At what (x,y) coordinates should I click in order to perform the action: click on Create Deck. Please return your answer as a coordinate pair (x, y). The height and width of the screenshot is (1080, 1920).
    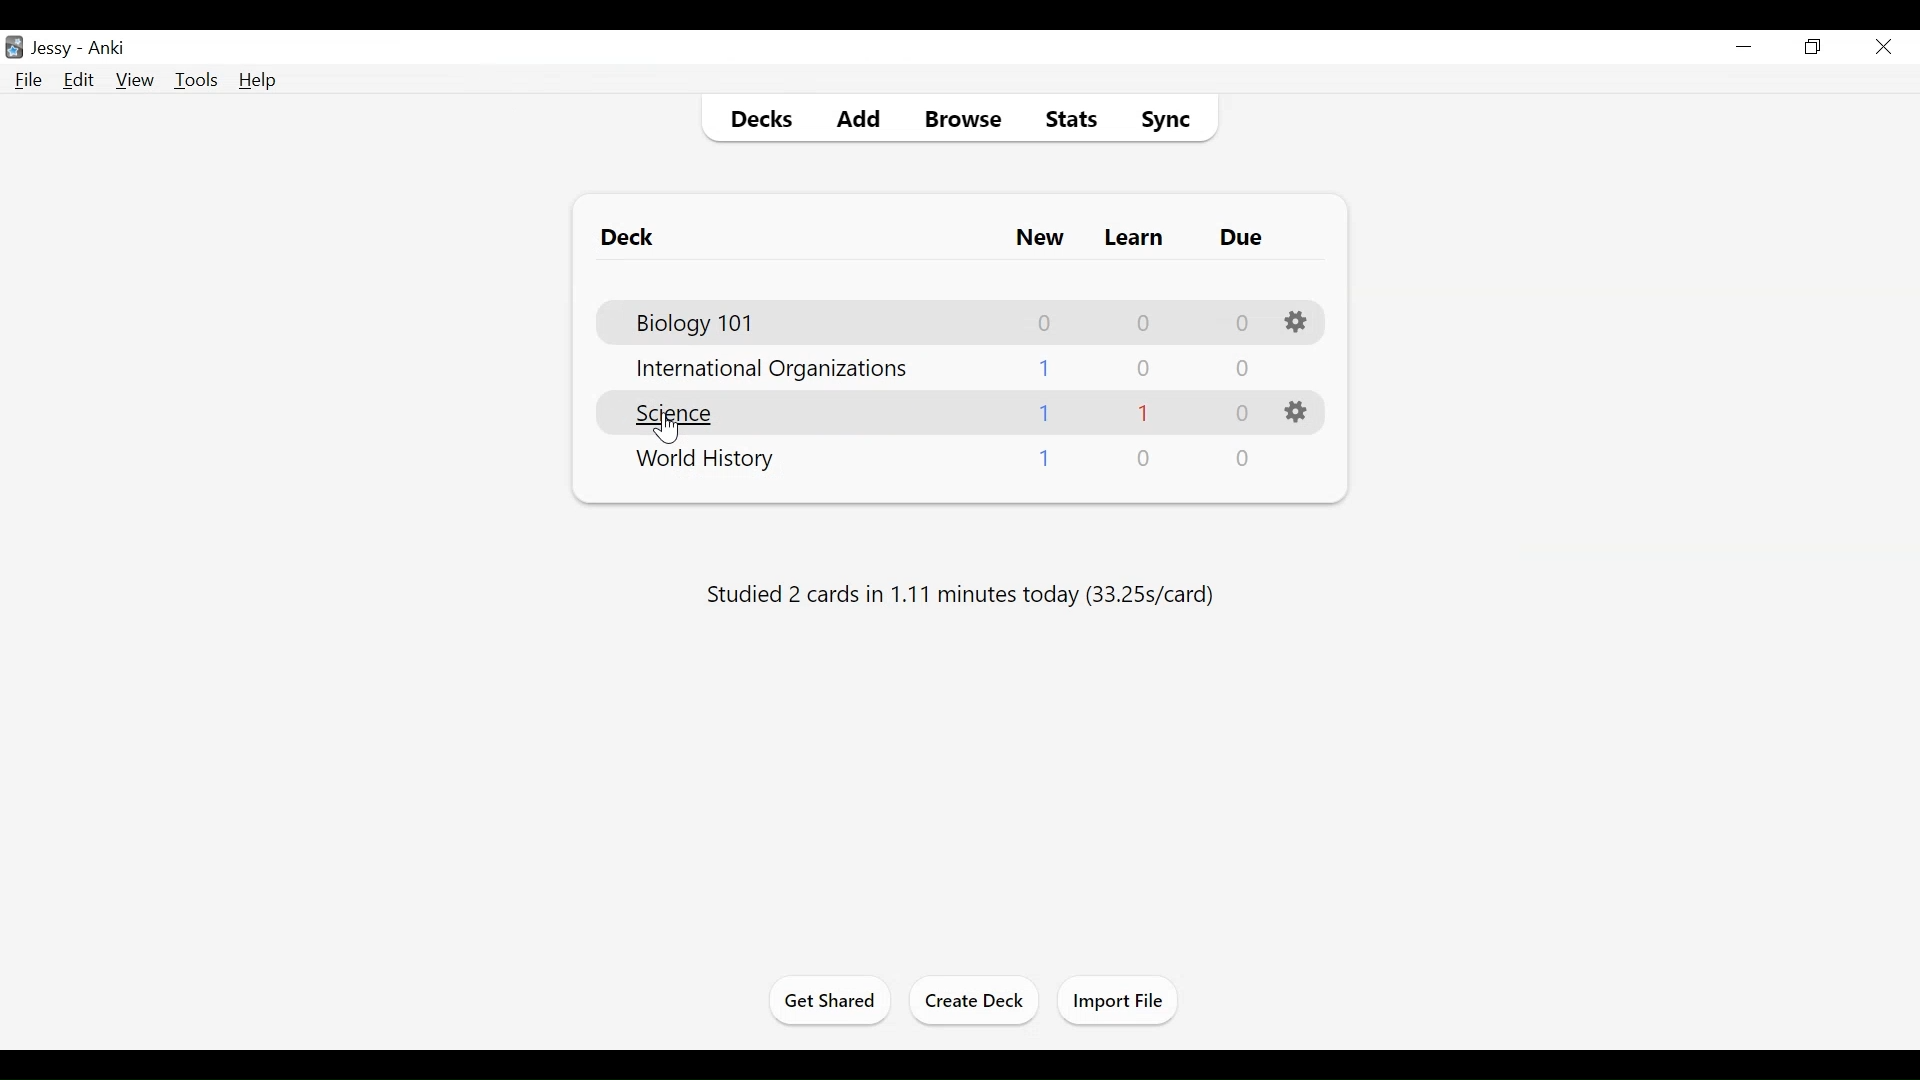
    Looking at the image, I should click on (971, 1000).